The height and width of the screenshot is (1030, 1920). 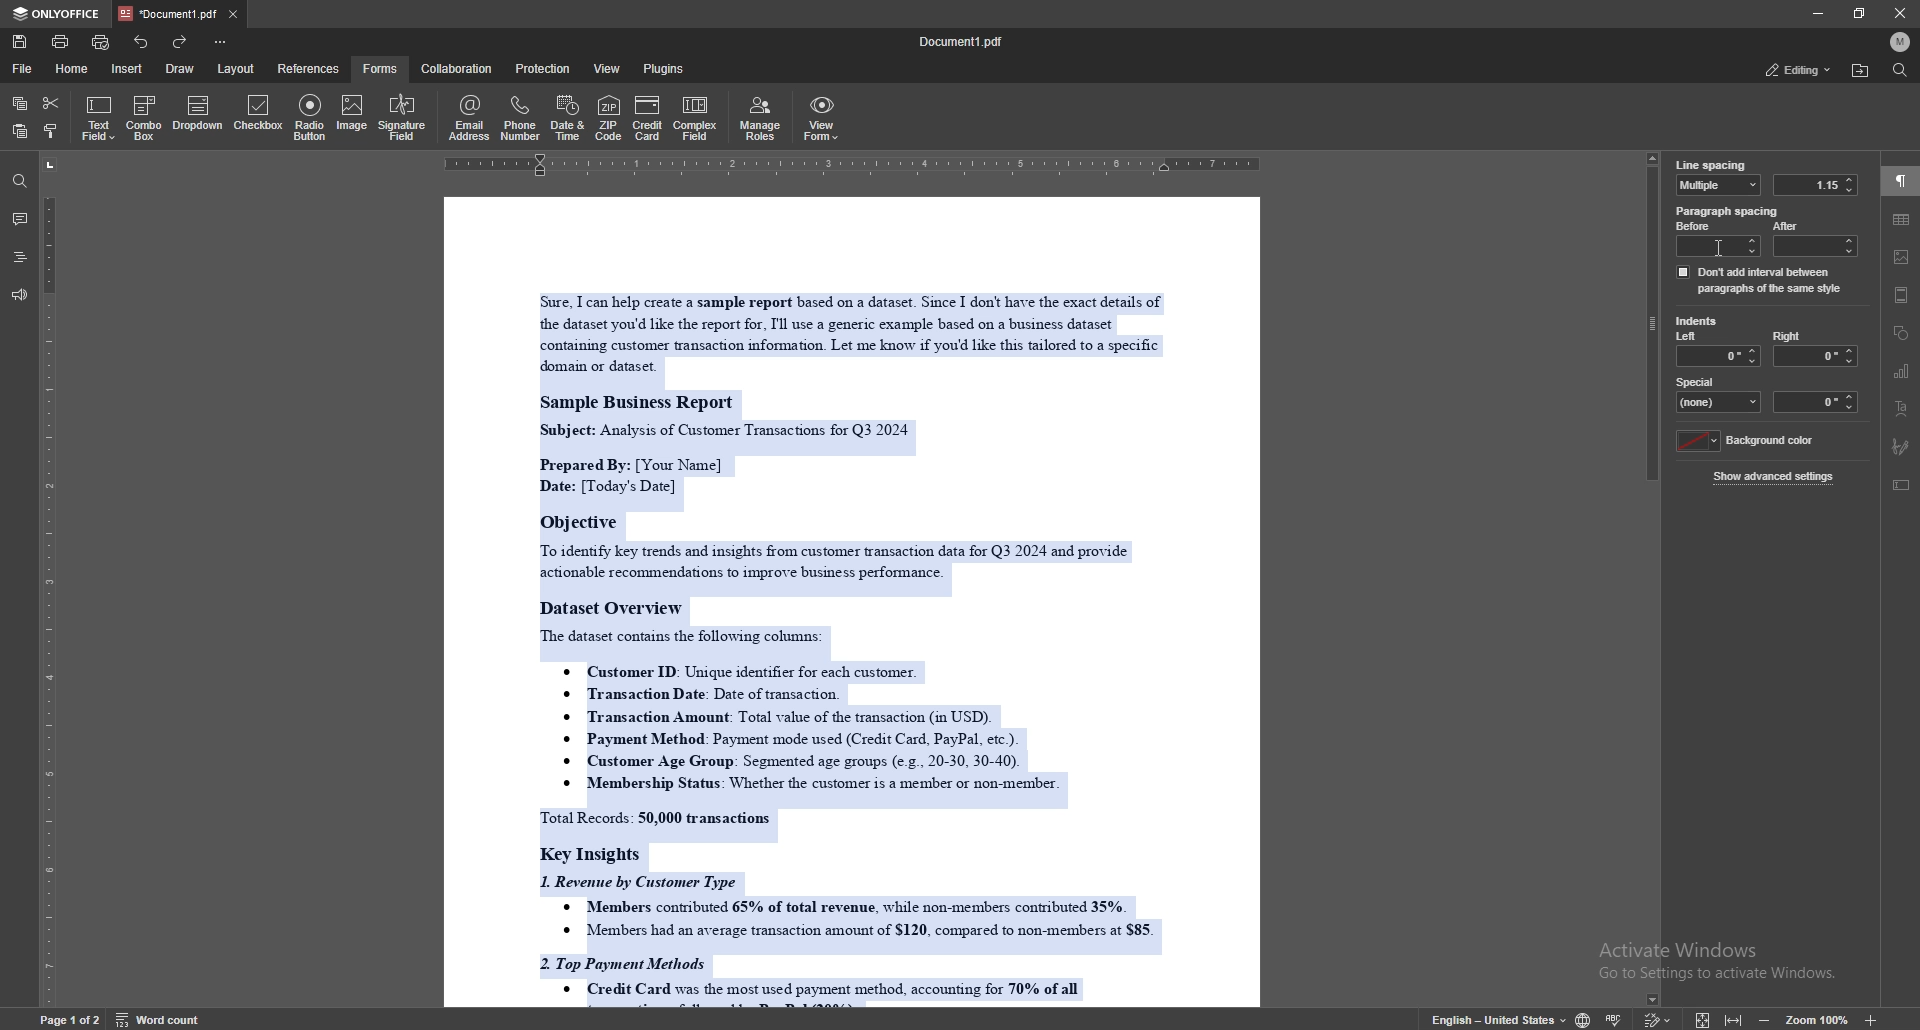 I want to click on resize, so click(x=1860, y=13).